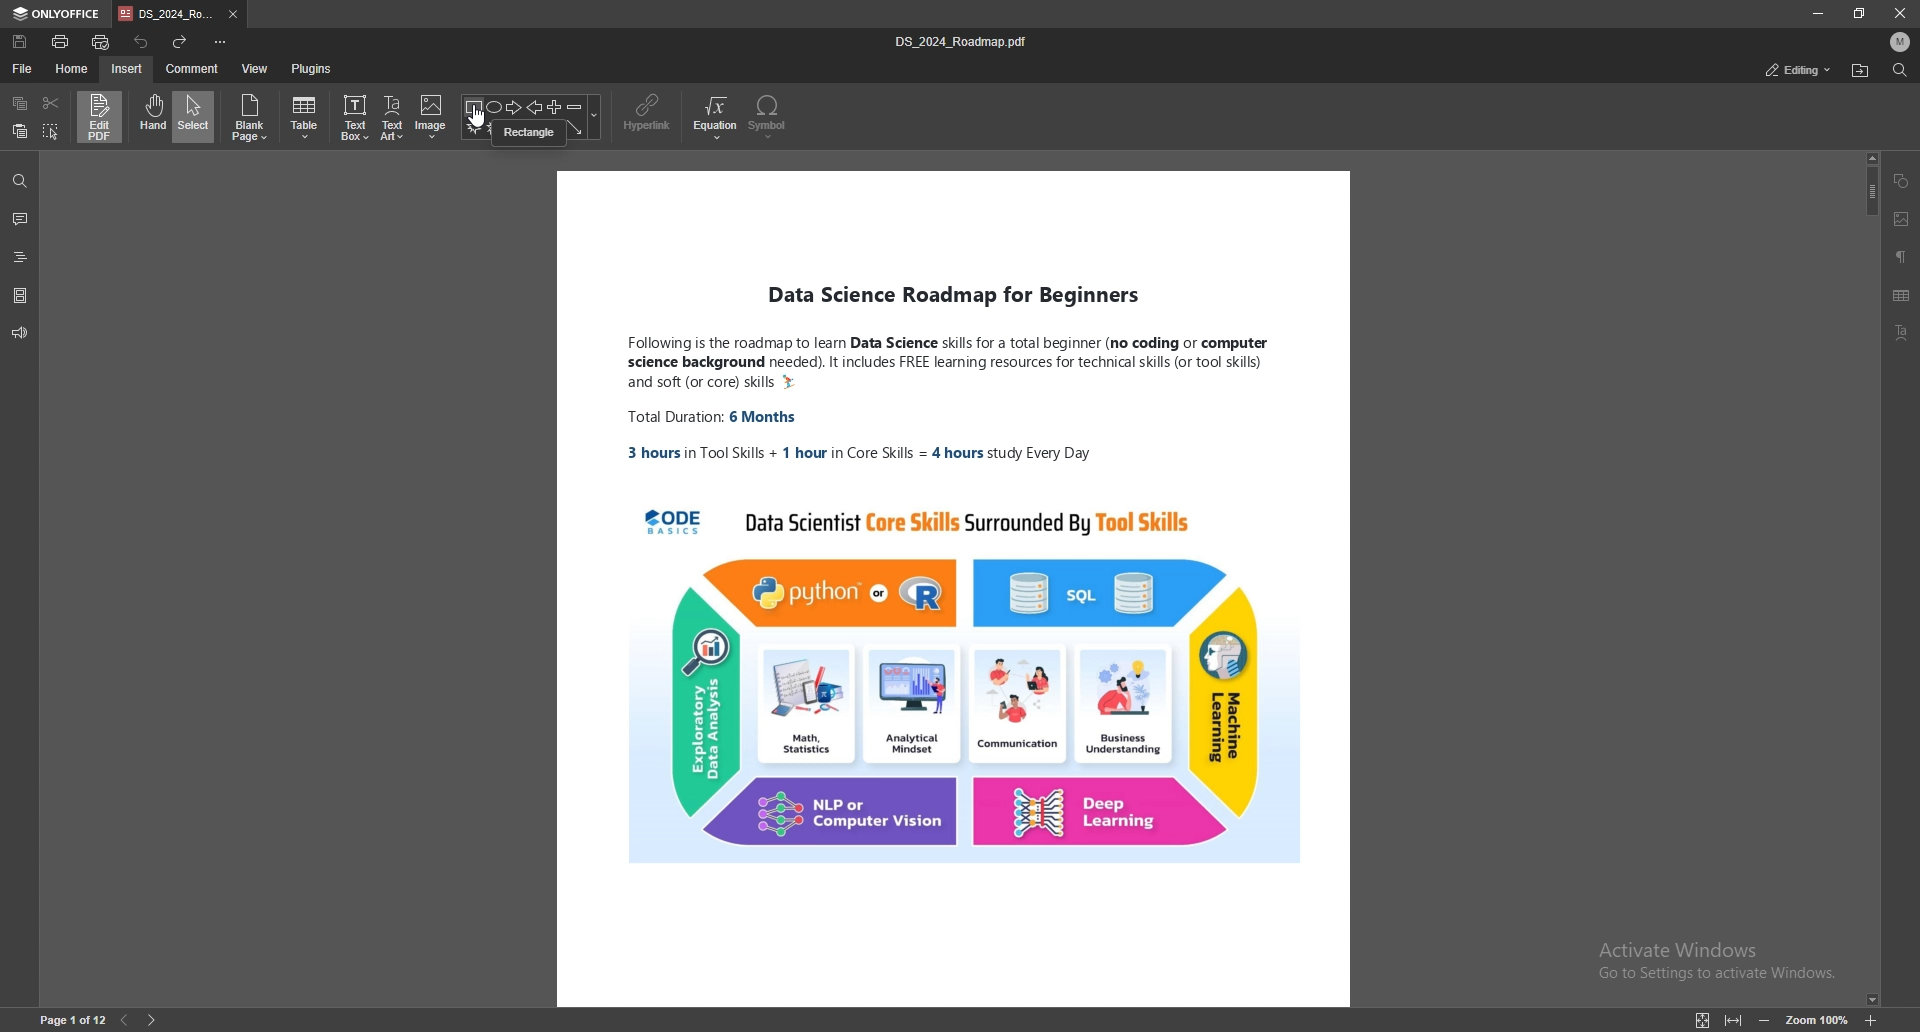  What do you see at coordinates (256, 69) in the screenshot?
I see `view` at bounding box center [256, 69].